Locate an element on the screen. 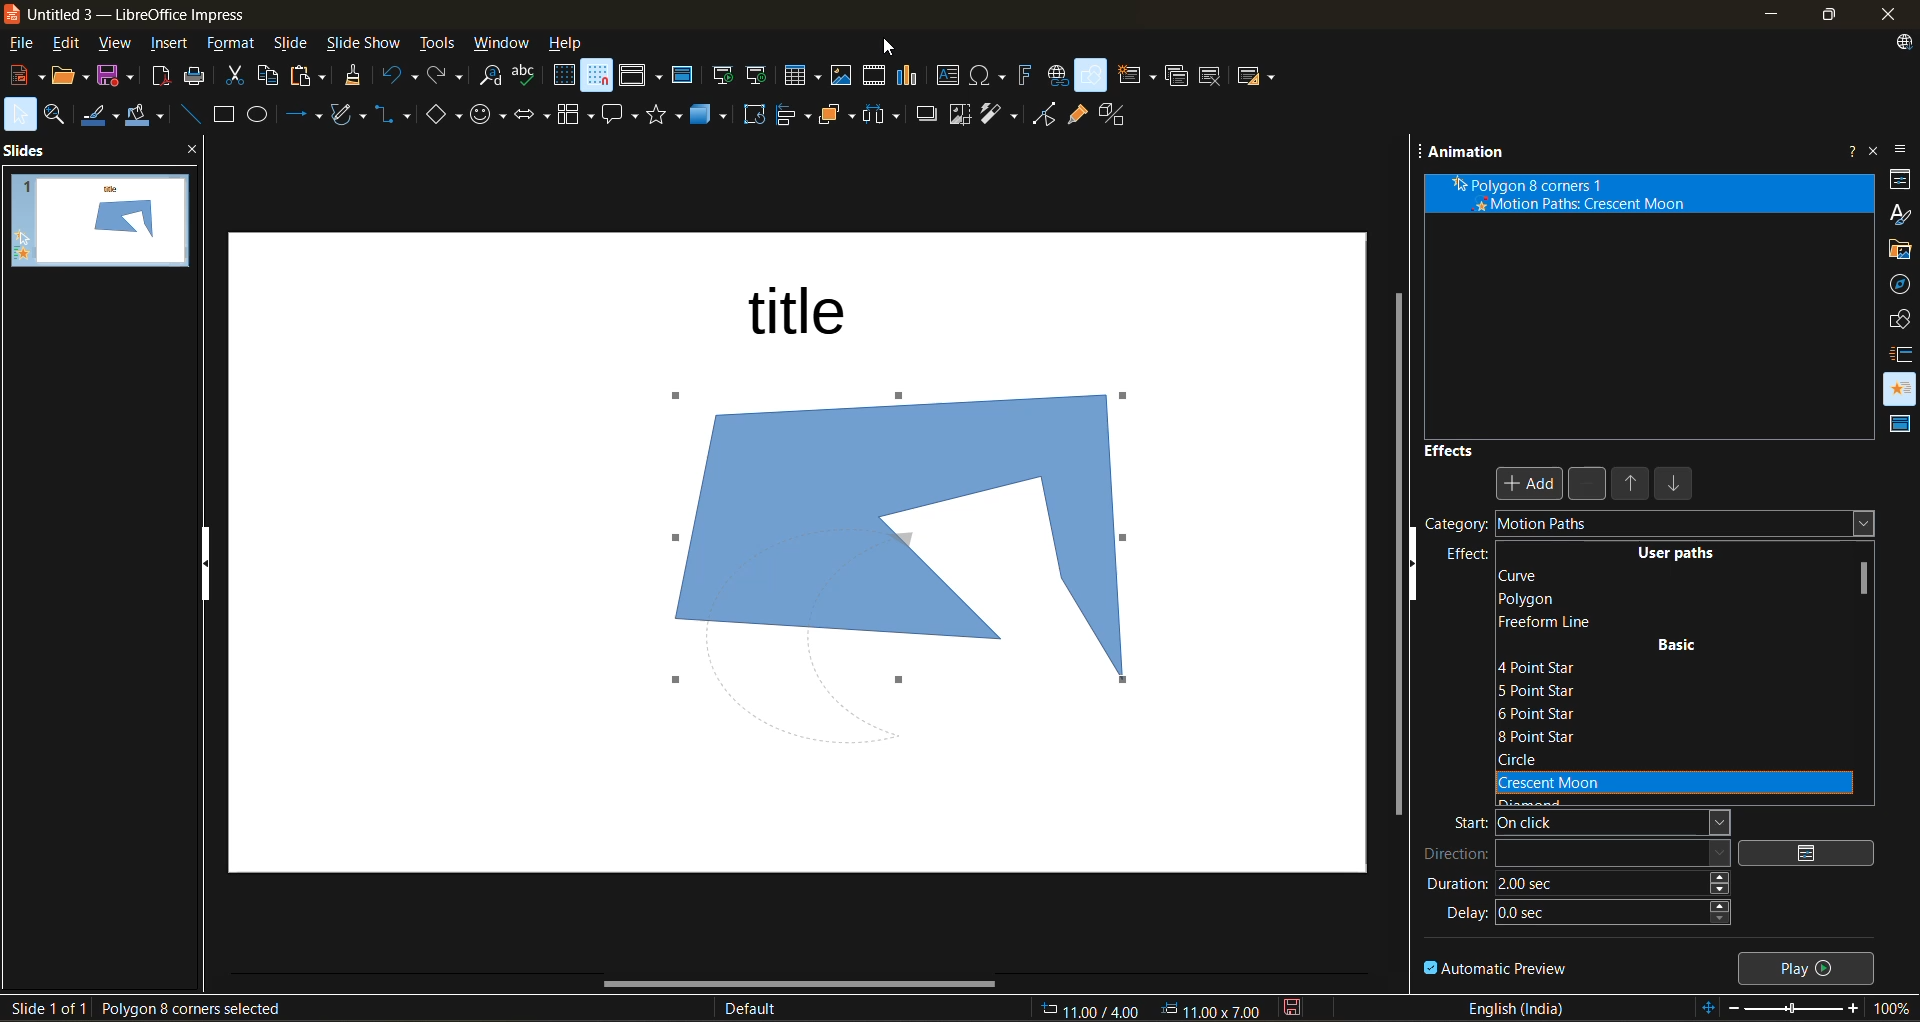  call out shapes is located at coordinates (623, 115).